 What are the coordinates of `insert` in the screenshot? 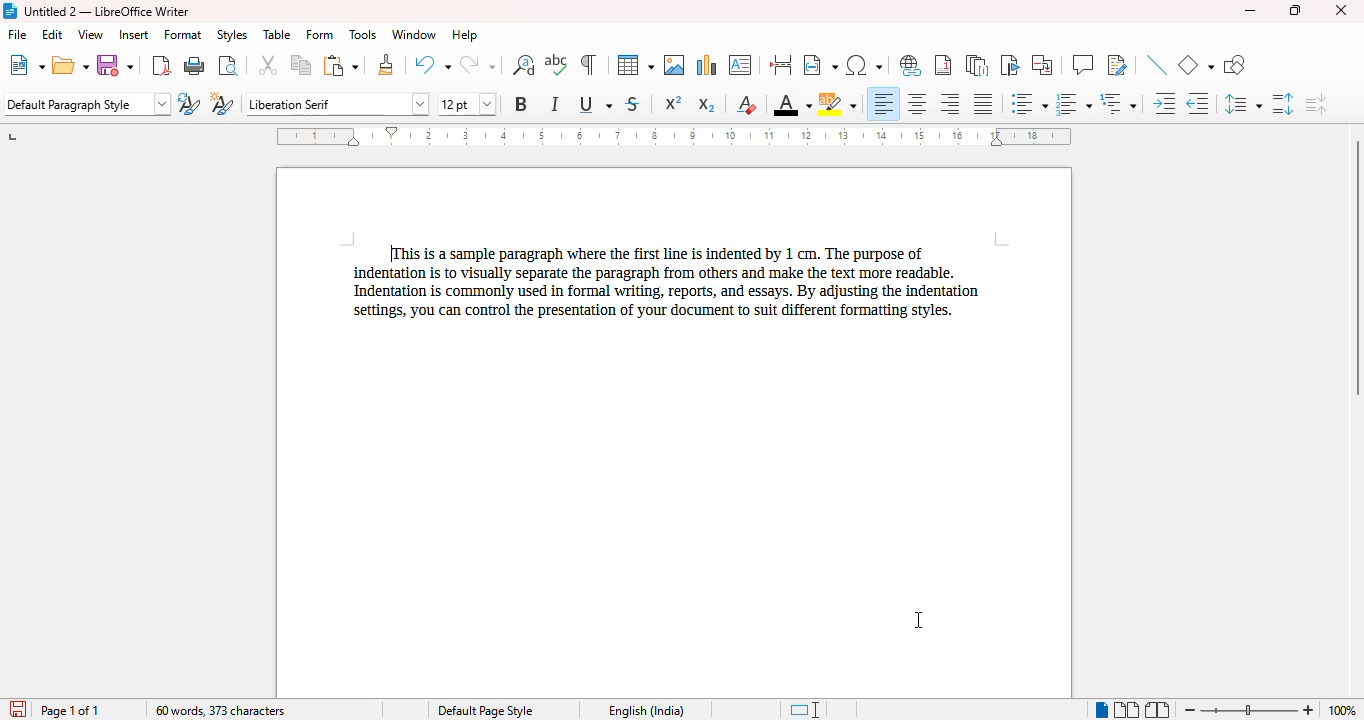 It's located at (132, 35).